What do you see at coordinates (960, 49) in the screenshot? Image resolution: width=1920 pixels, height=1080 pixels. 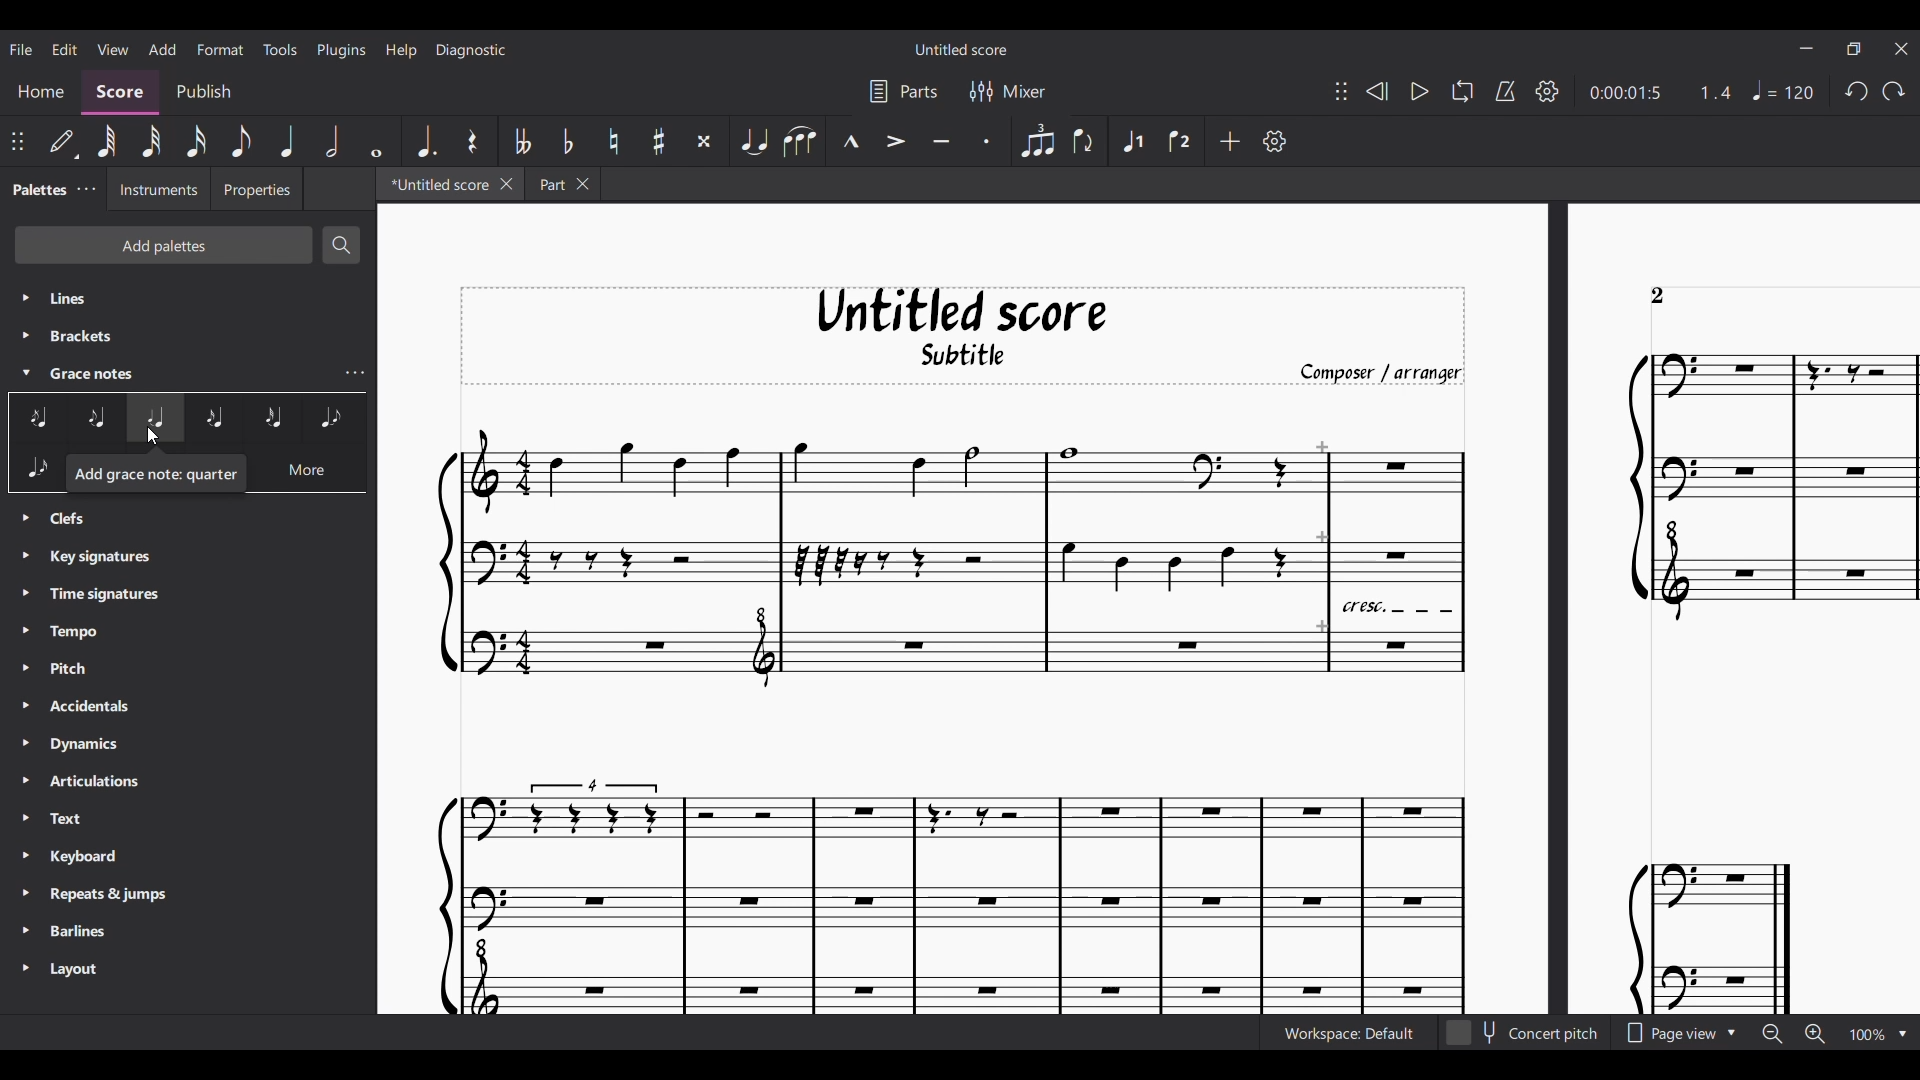 I see `Score title` at bounding box center [960, 49].